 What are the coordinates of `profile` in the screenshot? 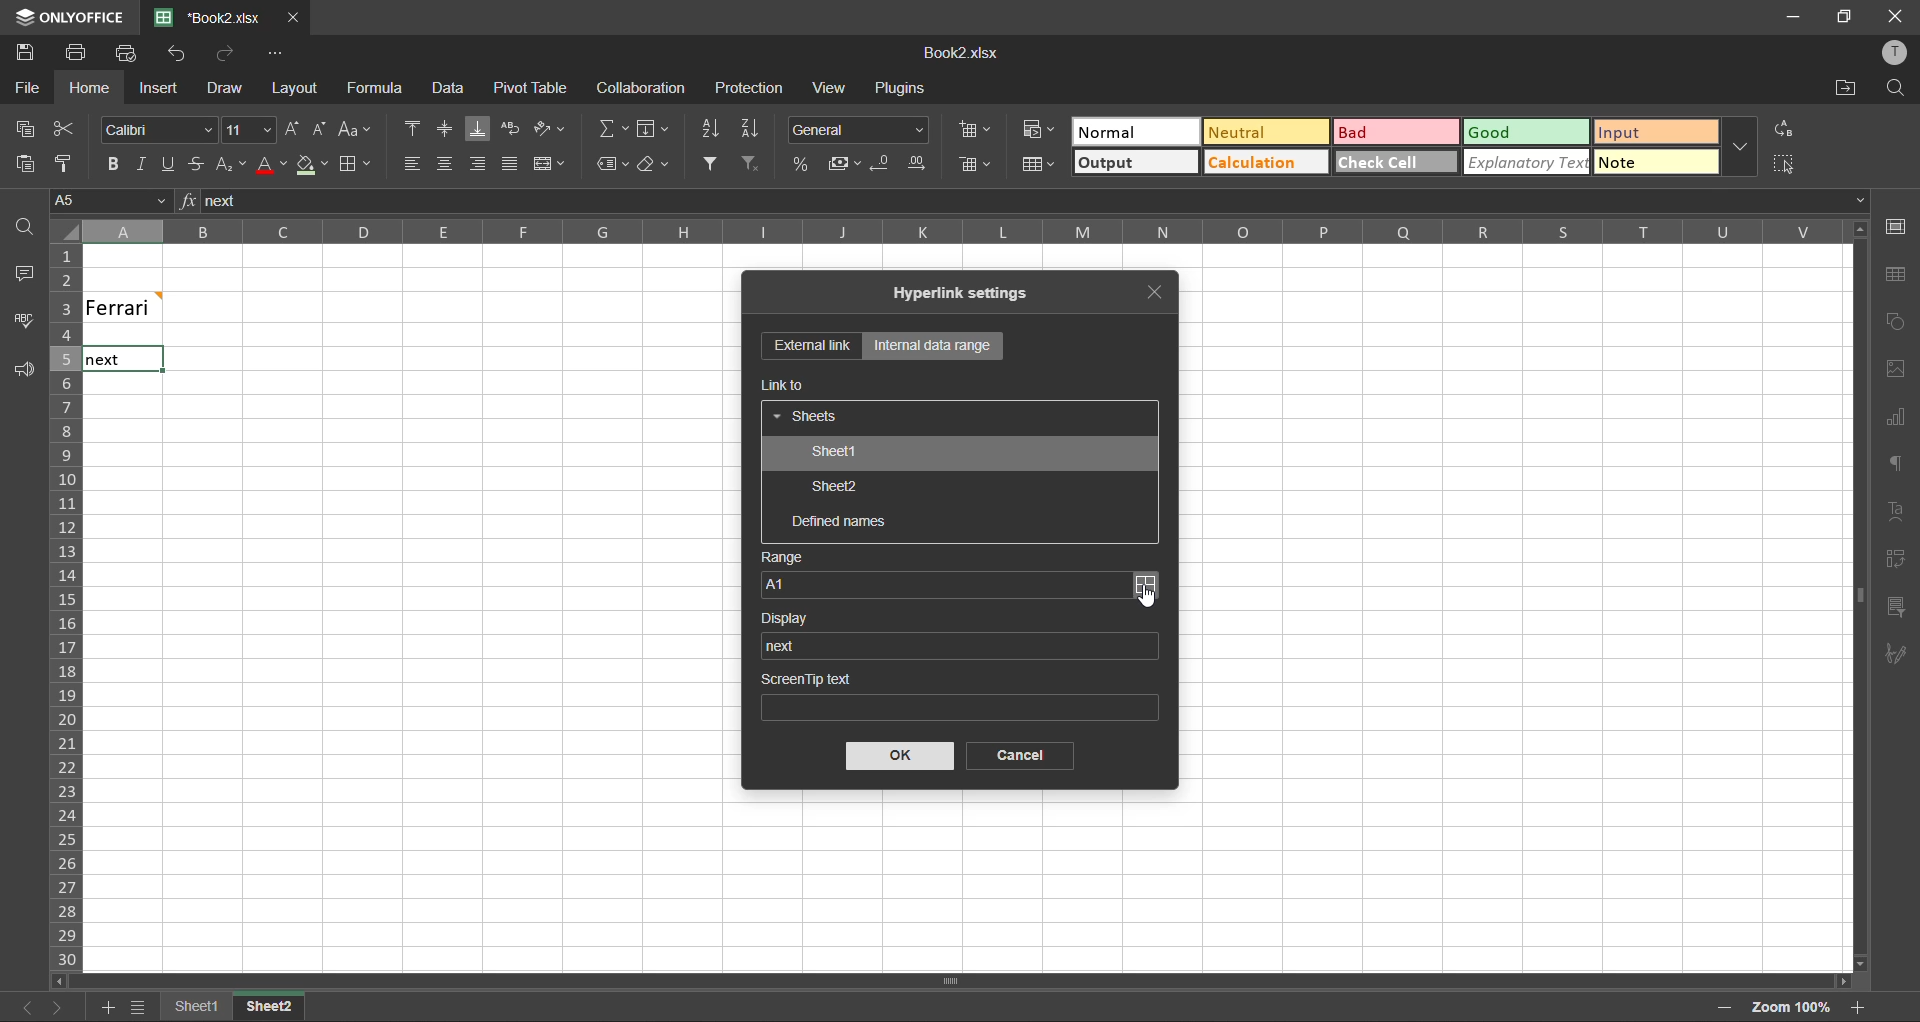 It's located at (1892, 52).